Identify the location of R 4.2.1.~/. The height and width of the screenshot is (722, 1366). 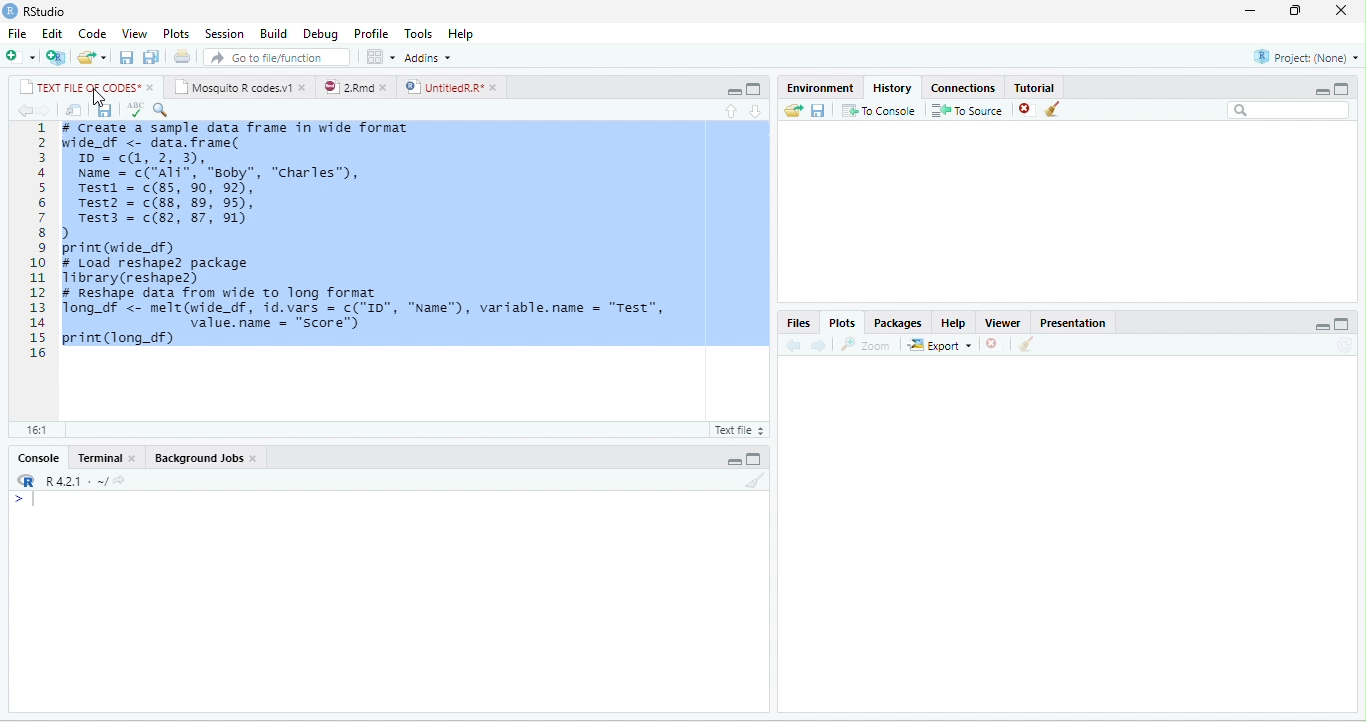
(70, 480).